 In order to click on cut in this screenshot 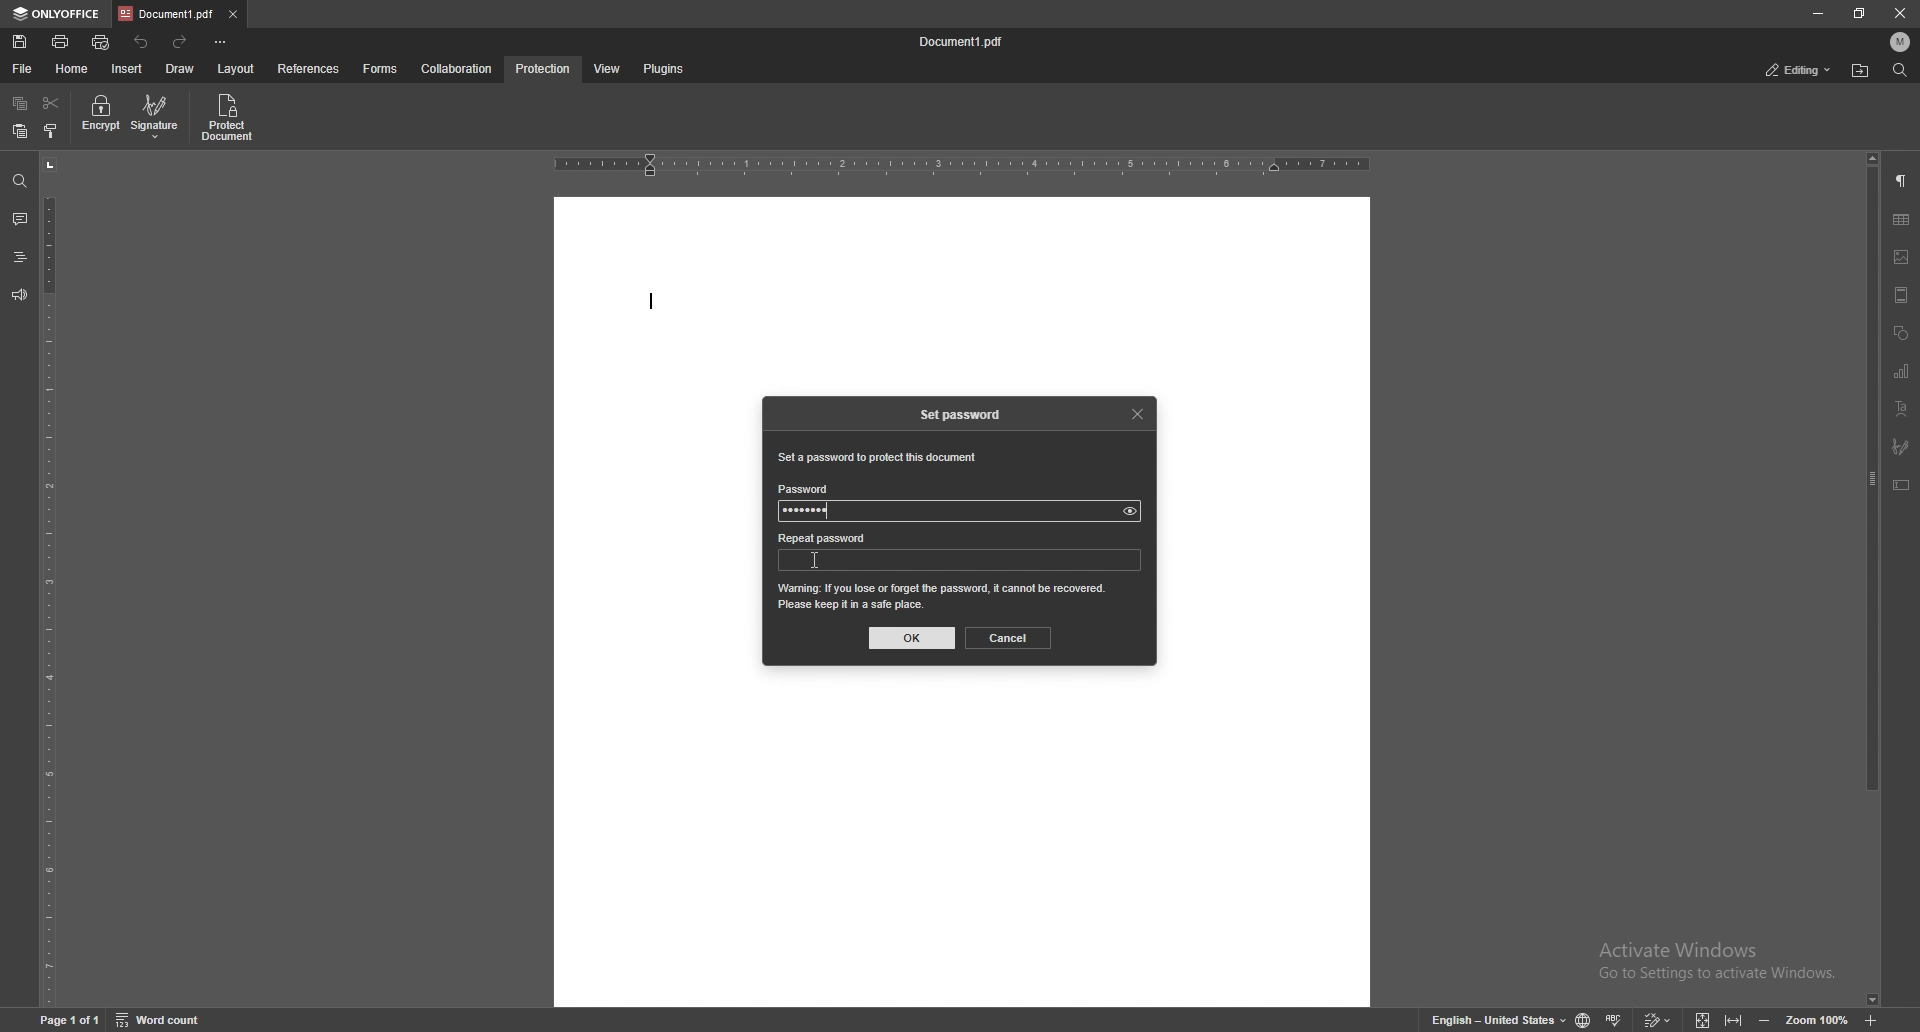, I will do `click(50, 102)`.